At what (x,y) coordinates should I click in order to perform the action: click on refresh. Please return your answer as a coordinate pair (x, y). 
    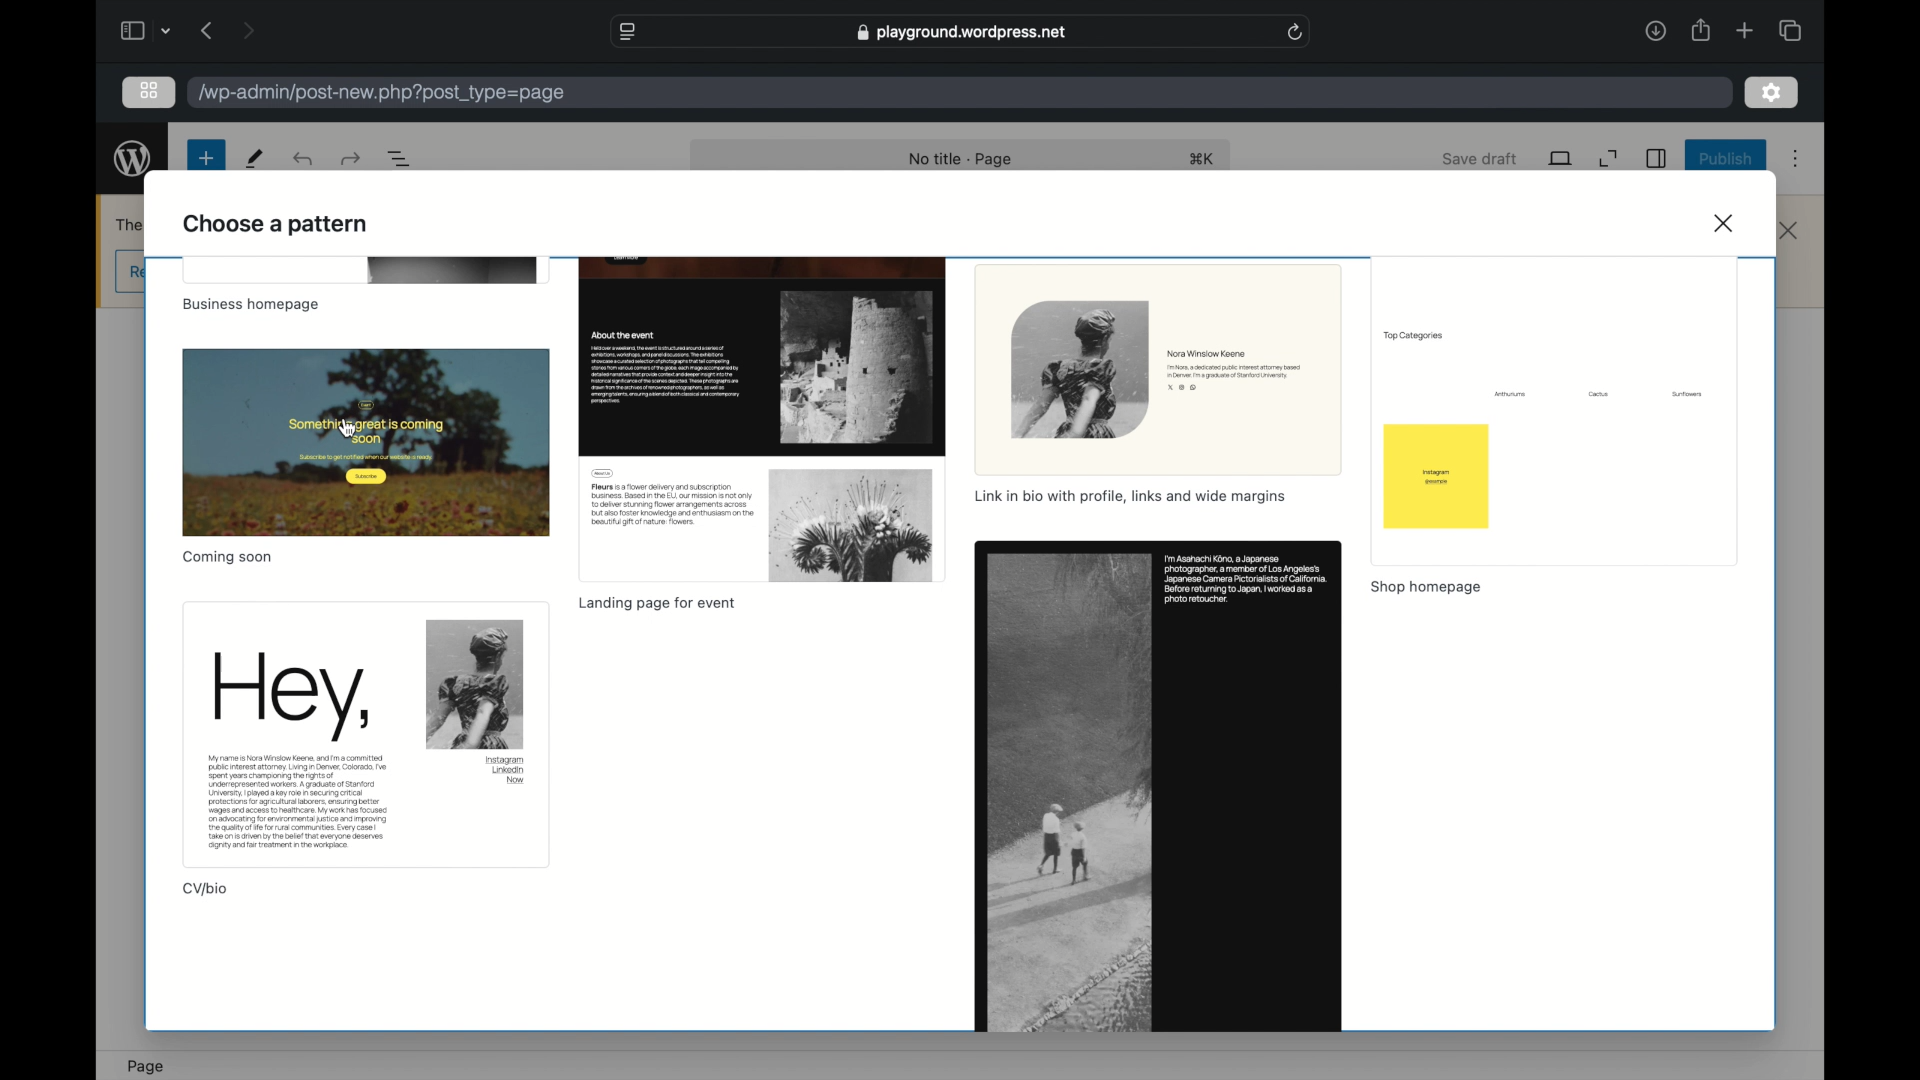
    Looking at the image, I should click on (1296, 33).